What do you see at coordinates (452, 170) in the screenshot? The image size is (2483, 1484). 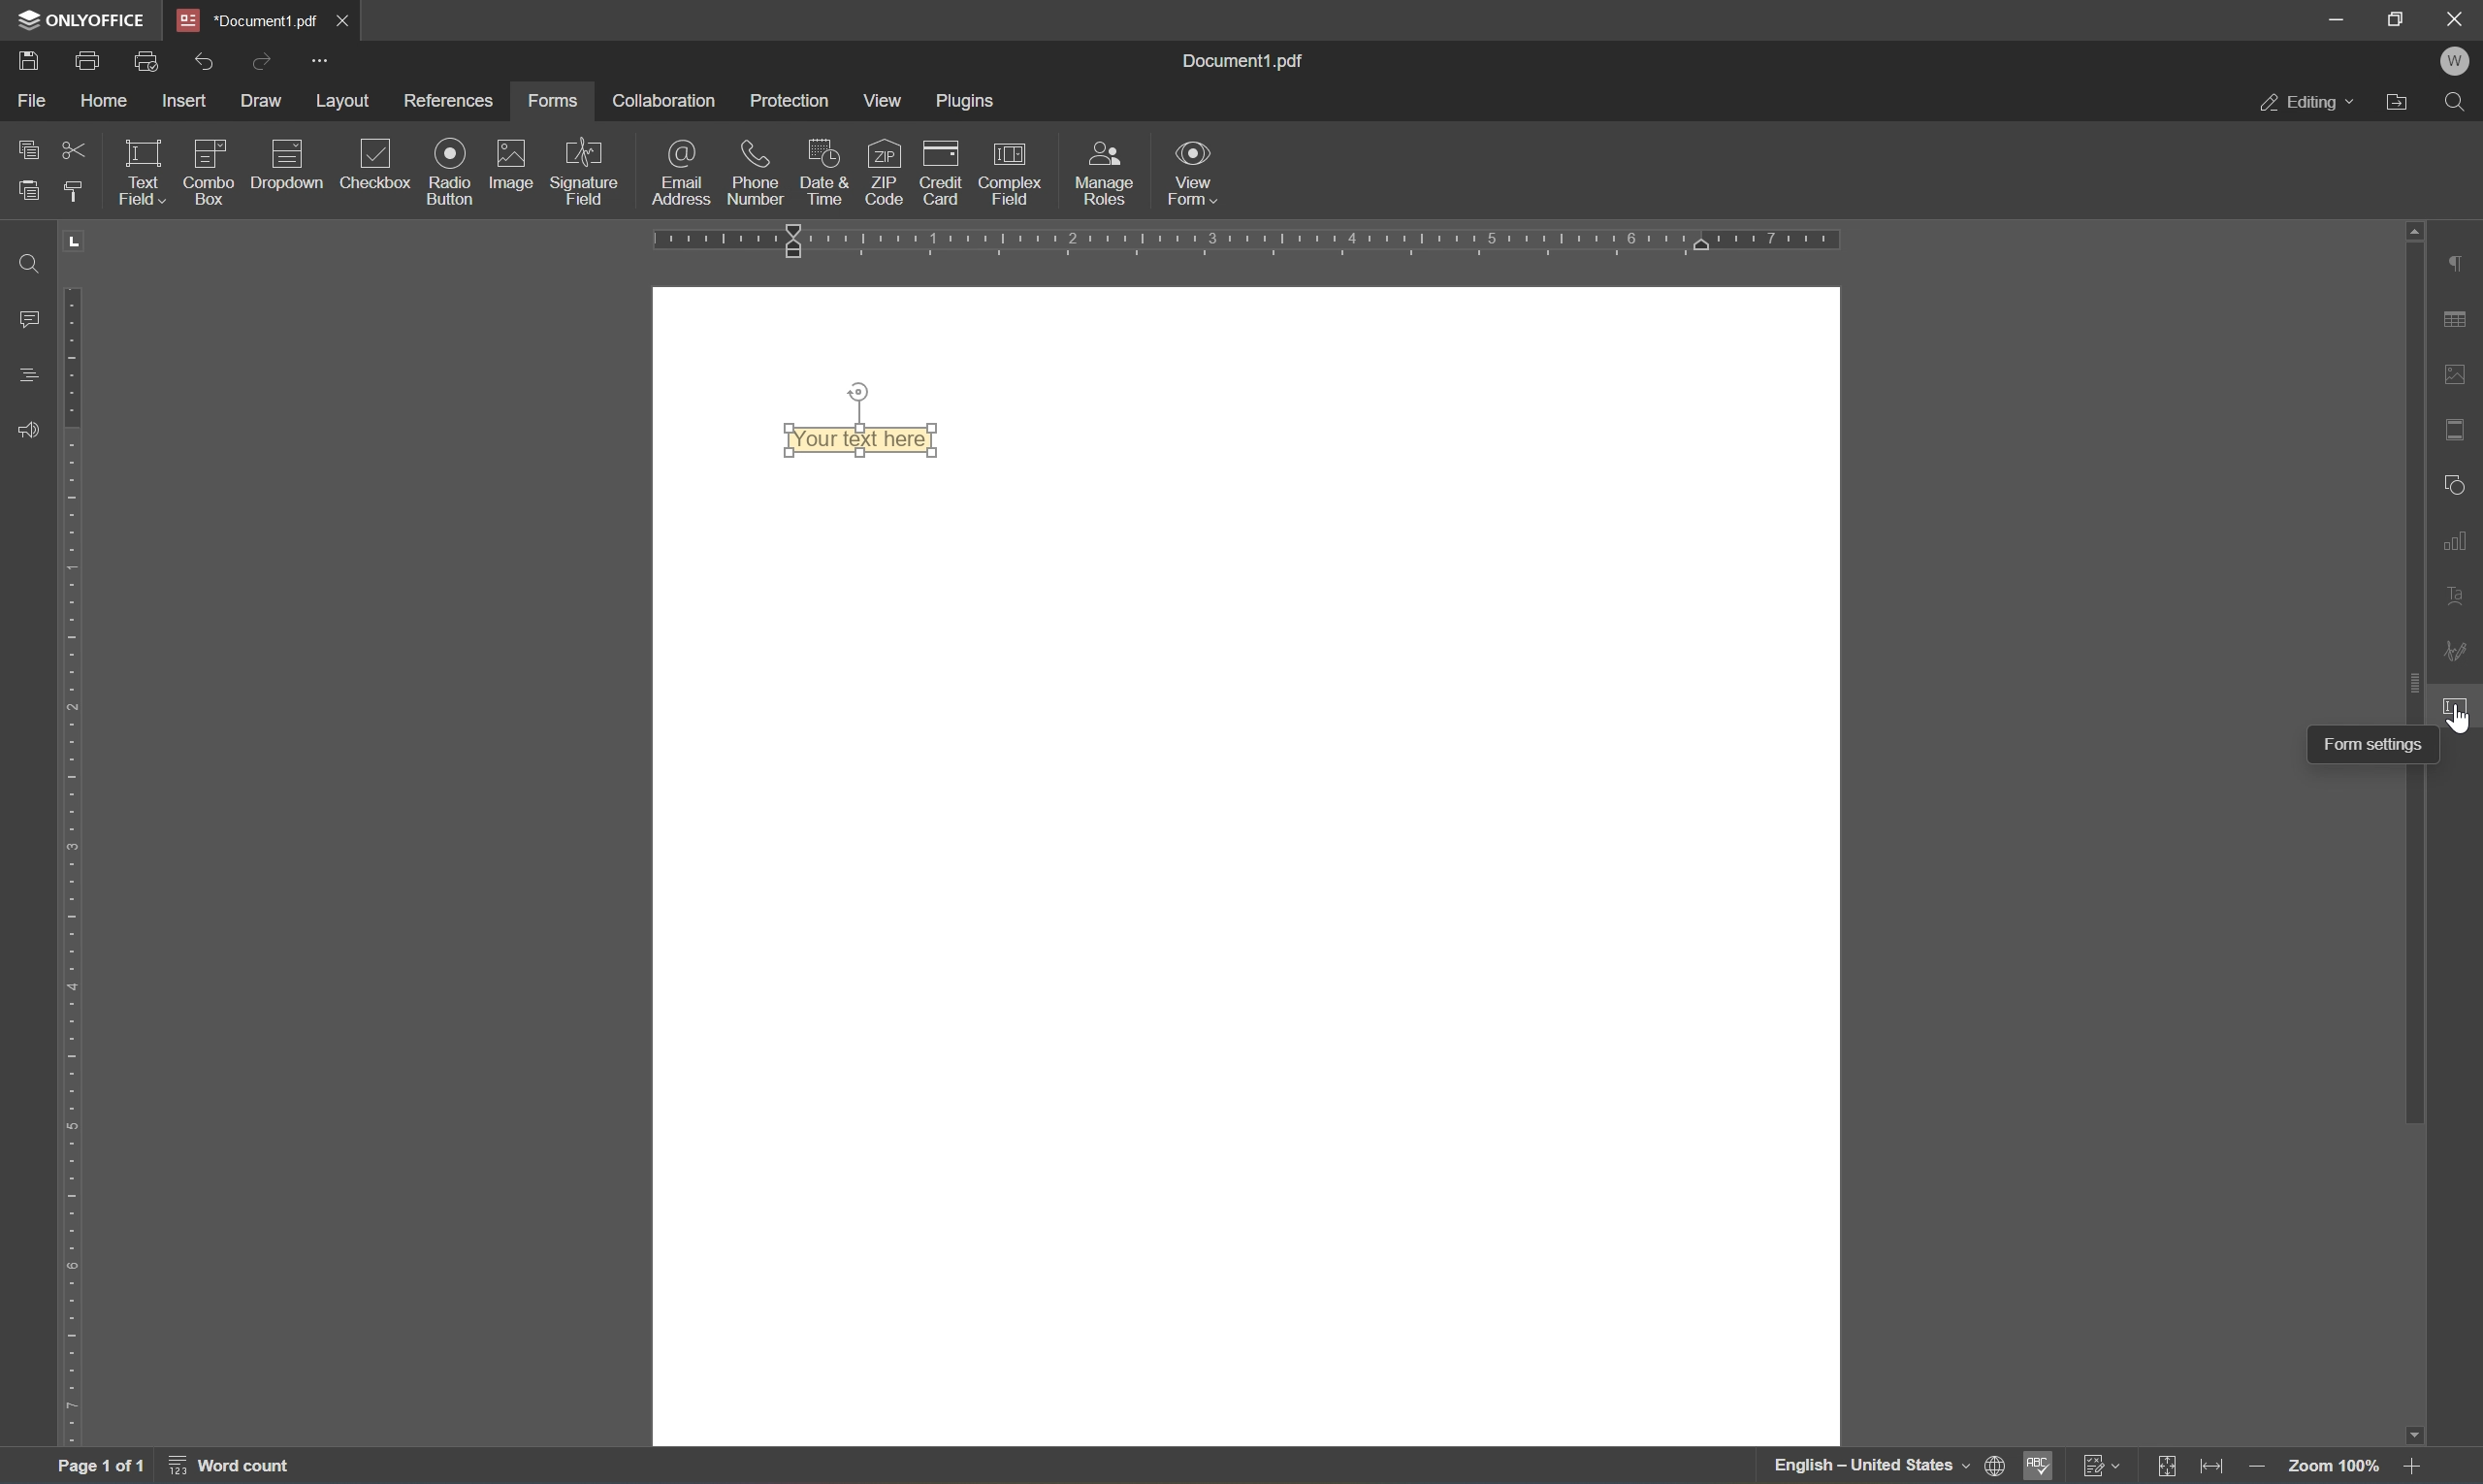 I see `radio button` at bounding box center [452, 170].